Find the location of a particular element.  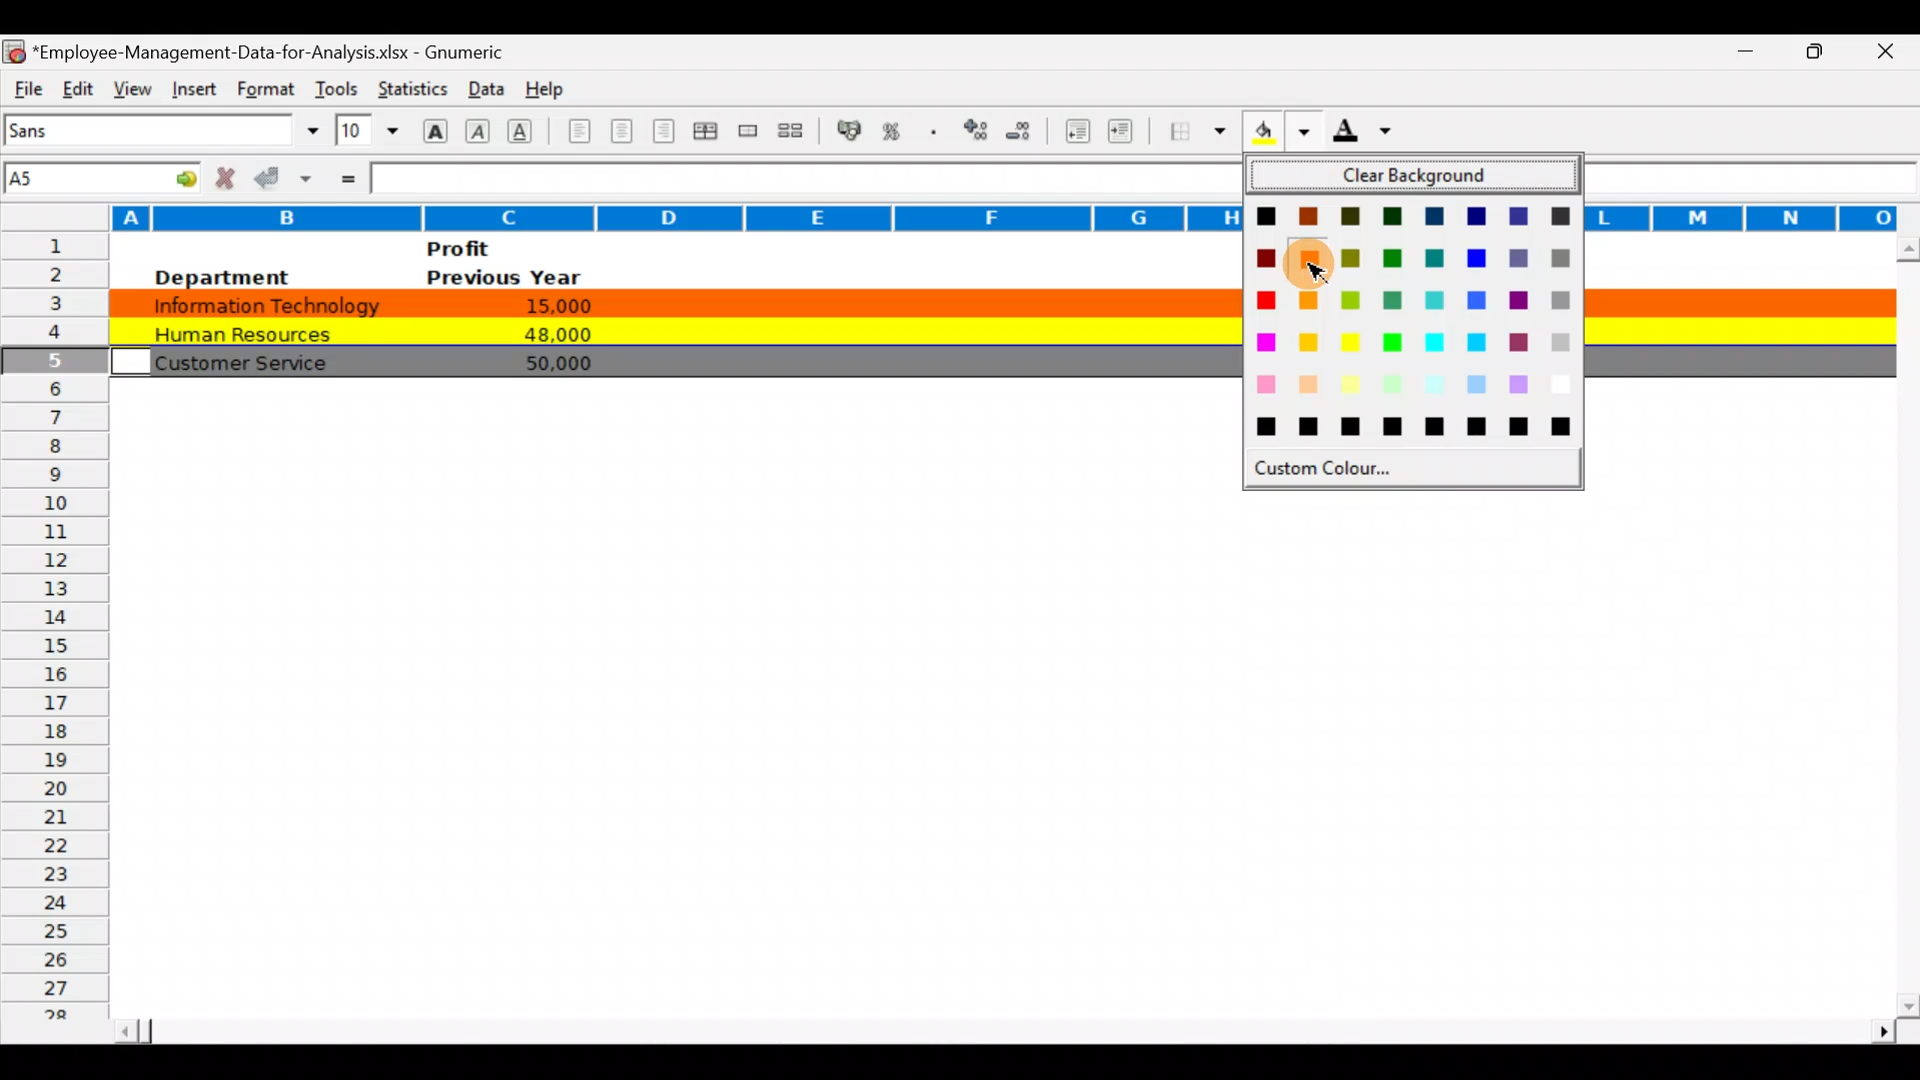

Borders is located at coordinates (1198, 131).